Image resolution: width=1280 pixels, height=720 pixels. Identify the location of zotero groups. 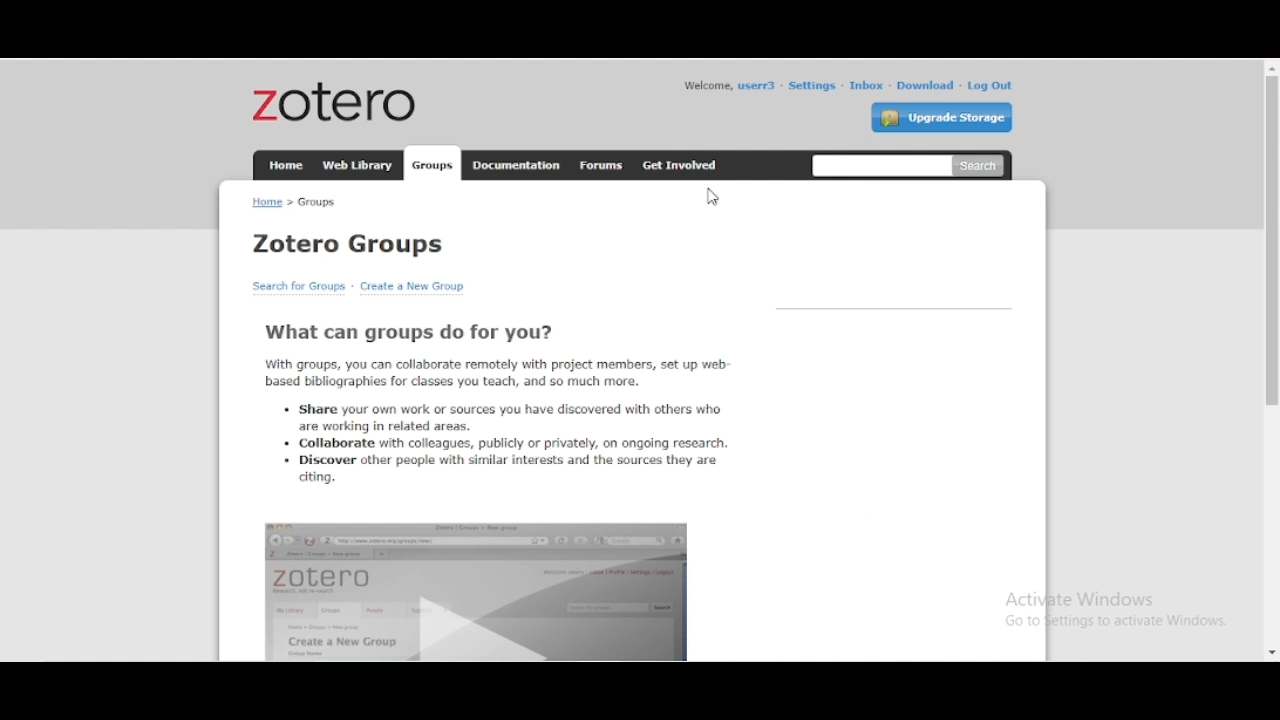
(345, 243).